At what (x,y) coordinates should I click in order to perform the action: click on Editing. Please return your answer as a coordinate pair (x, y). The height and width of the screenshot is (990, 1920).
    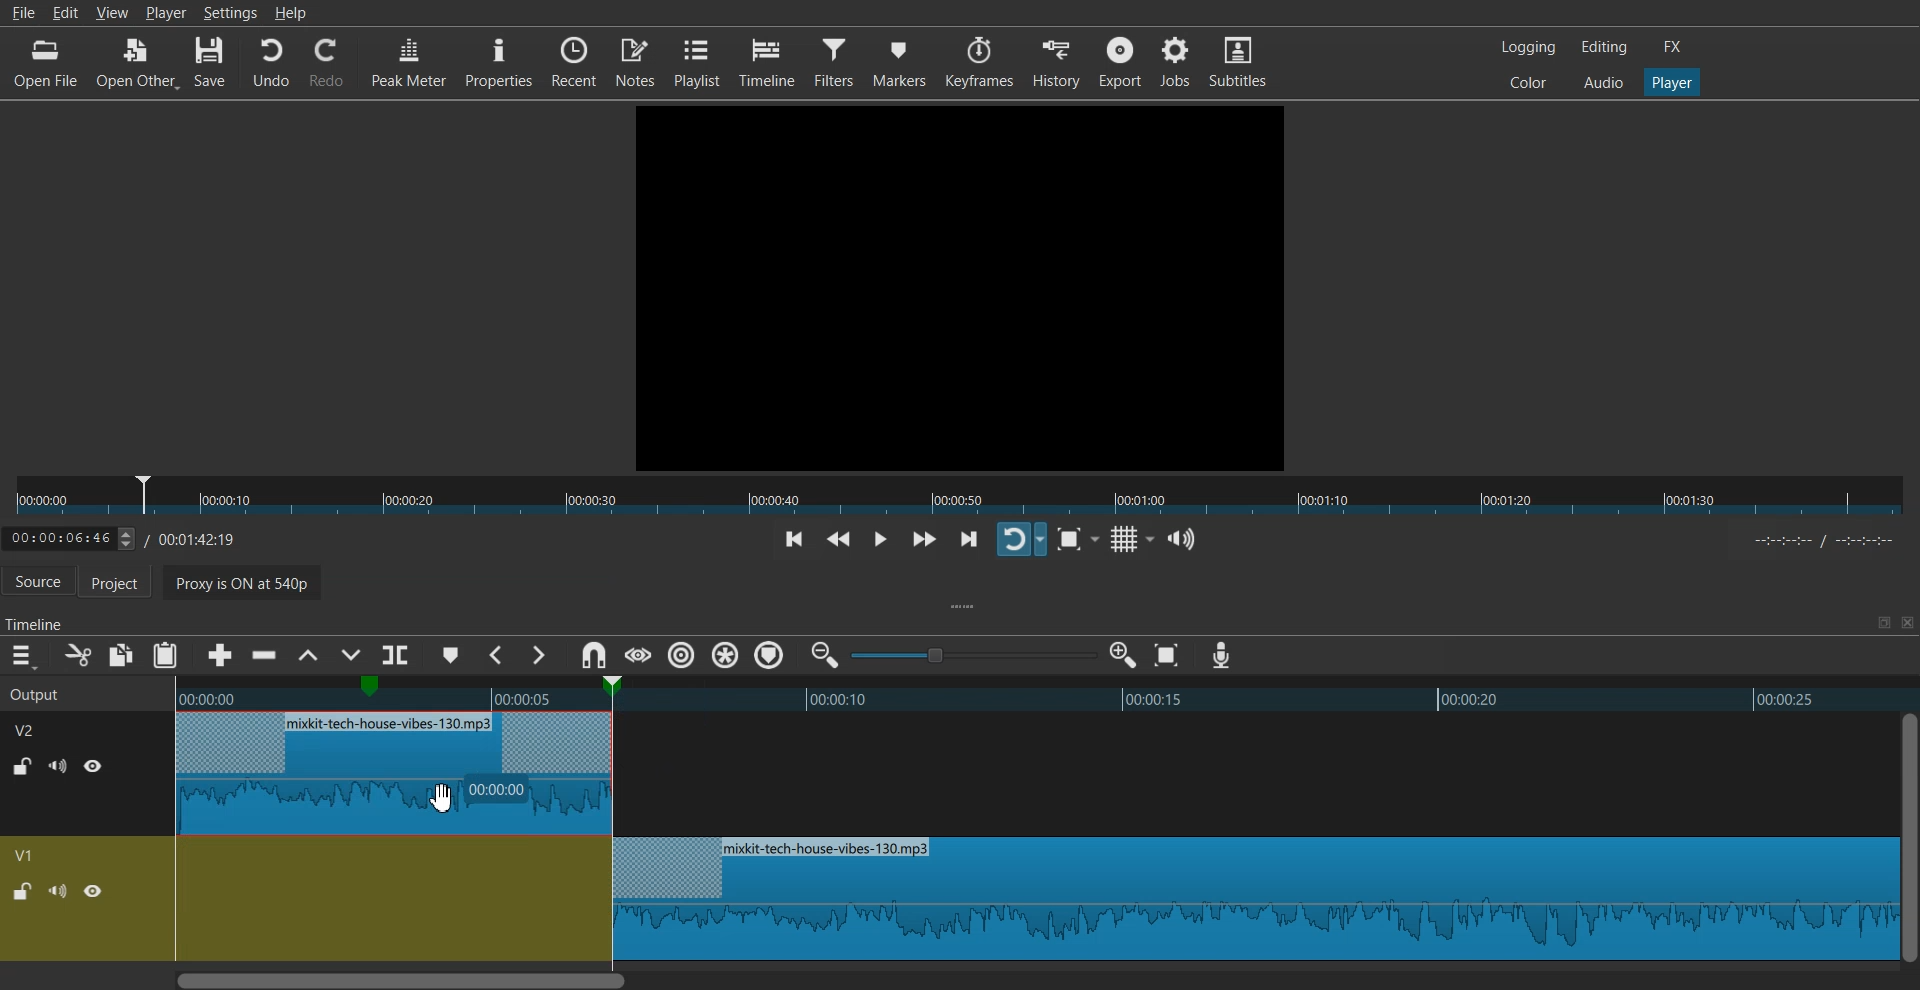
    Looking at the image, I should click on (1604, 46).